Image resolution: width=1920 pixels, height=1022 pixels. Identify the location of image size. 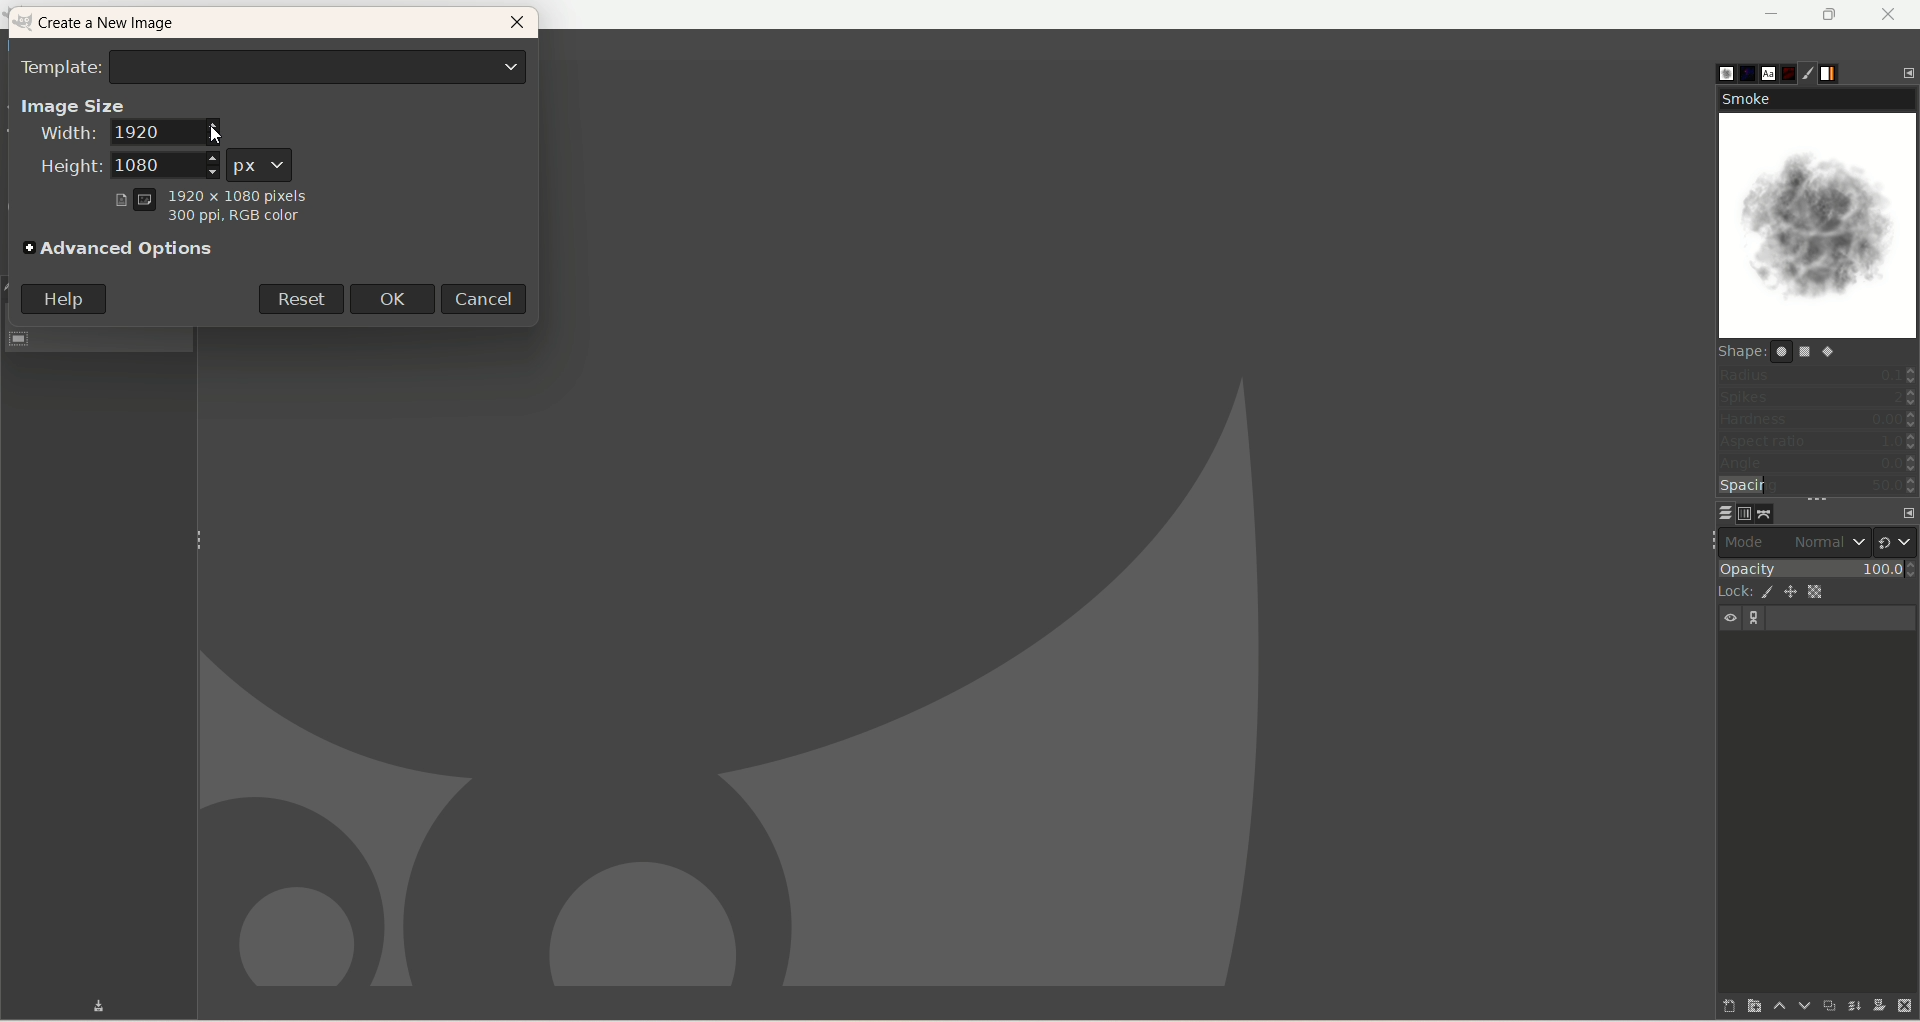
(73, 104).